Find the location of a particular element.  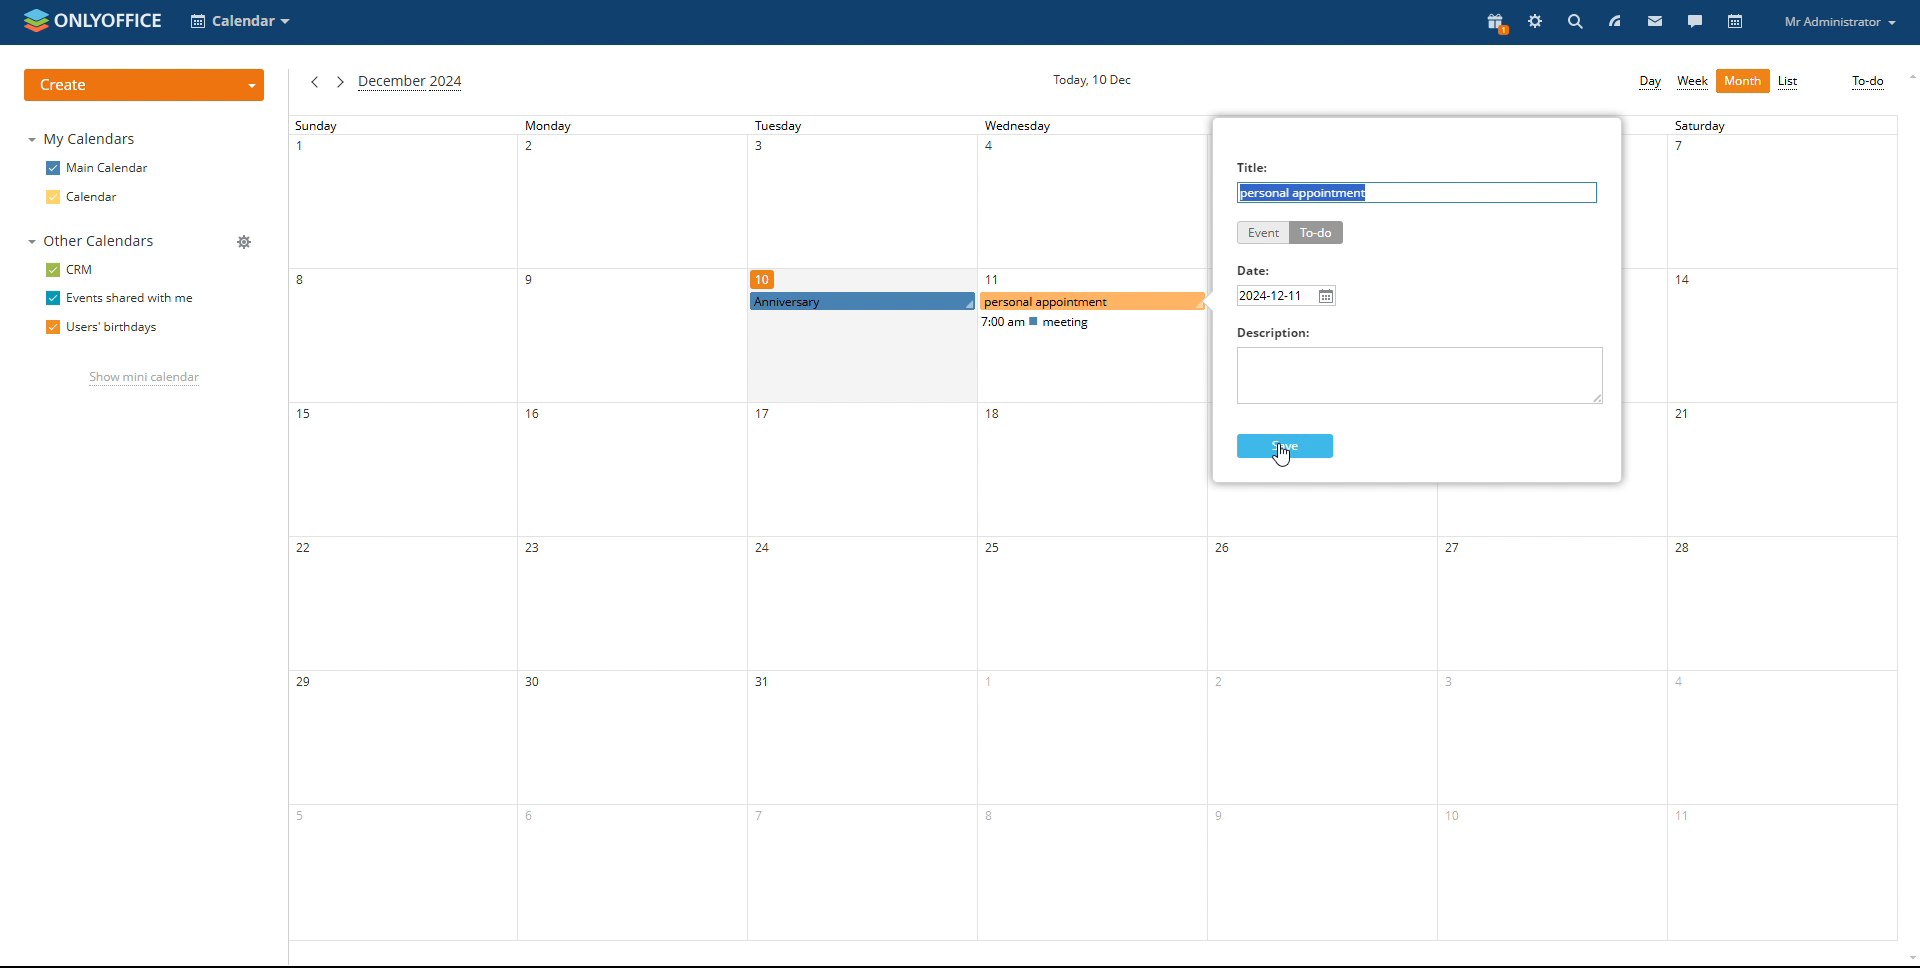

resize is located at coordinates (1595, 398).